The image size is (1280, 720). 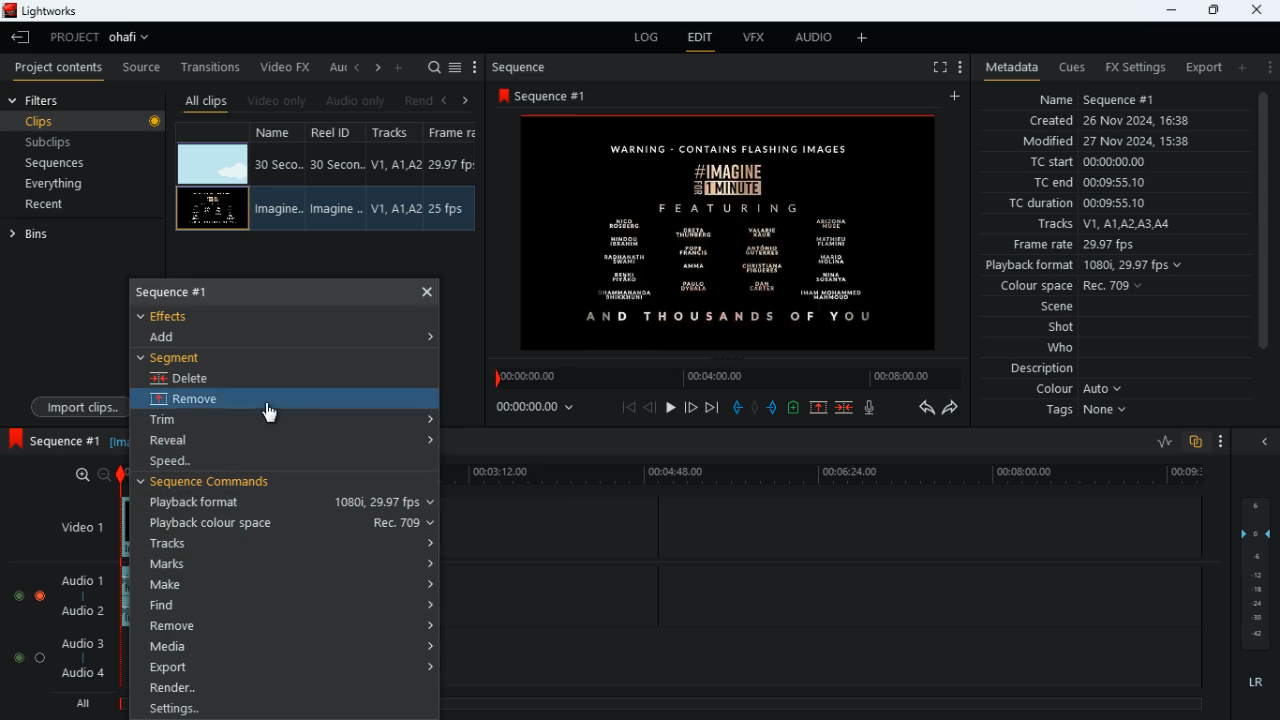 I want to click on bins, so click(x=51, y=236).